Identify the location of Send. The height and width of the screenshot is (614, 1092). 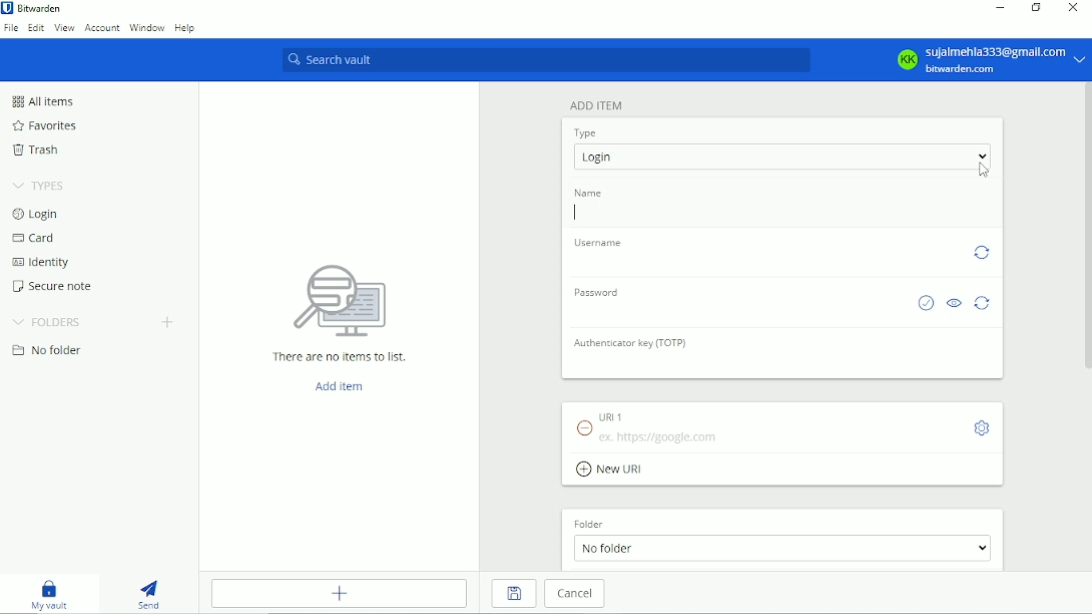
(150, 593).